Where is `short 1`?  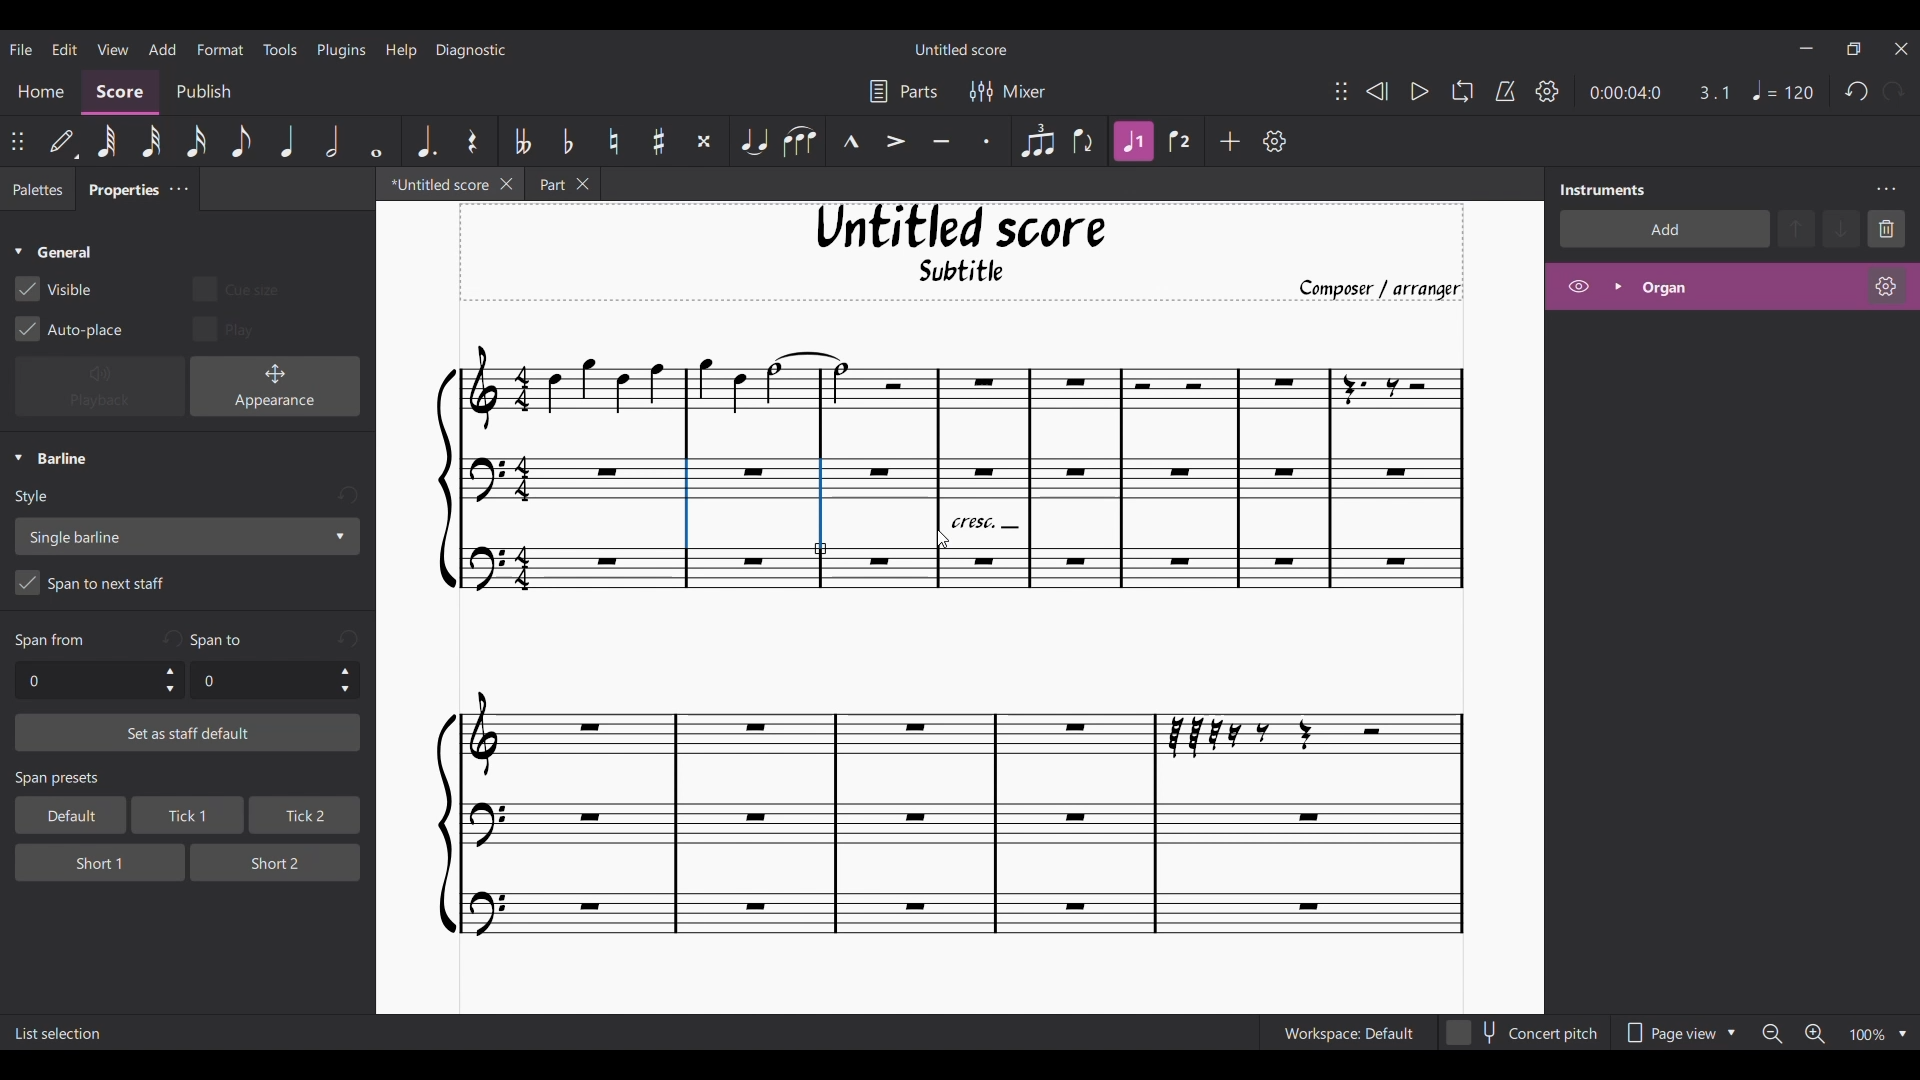
short 1 is located at coordinates (84, 860).